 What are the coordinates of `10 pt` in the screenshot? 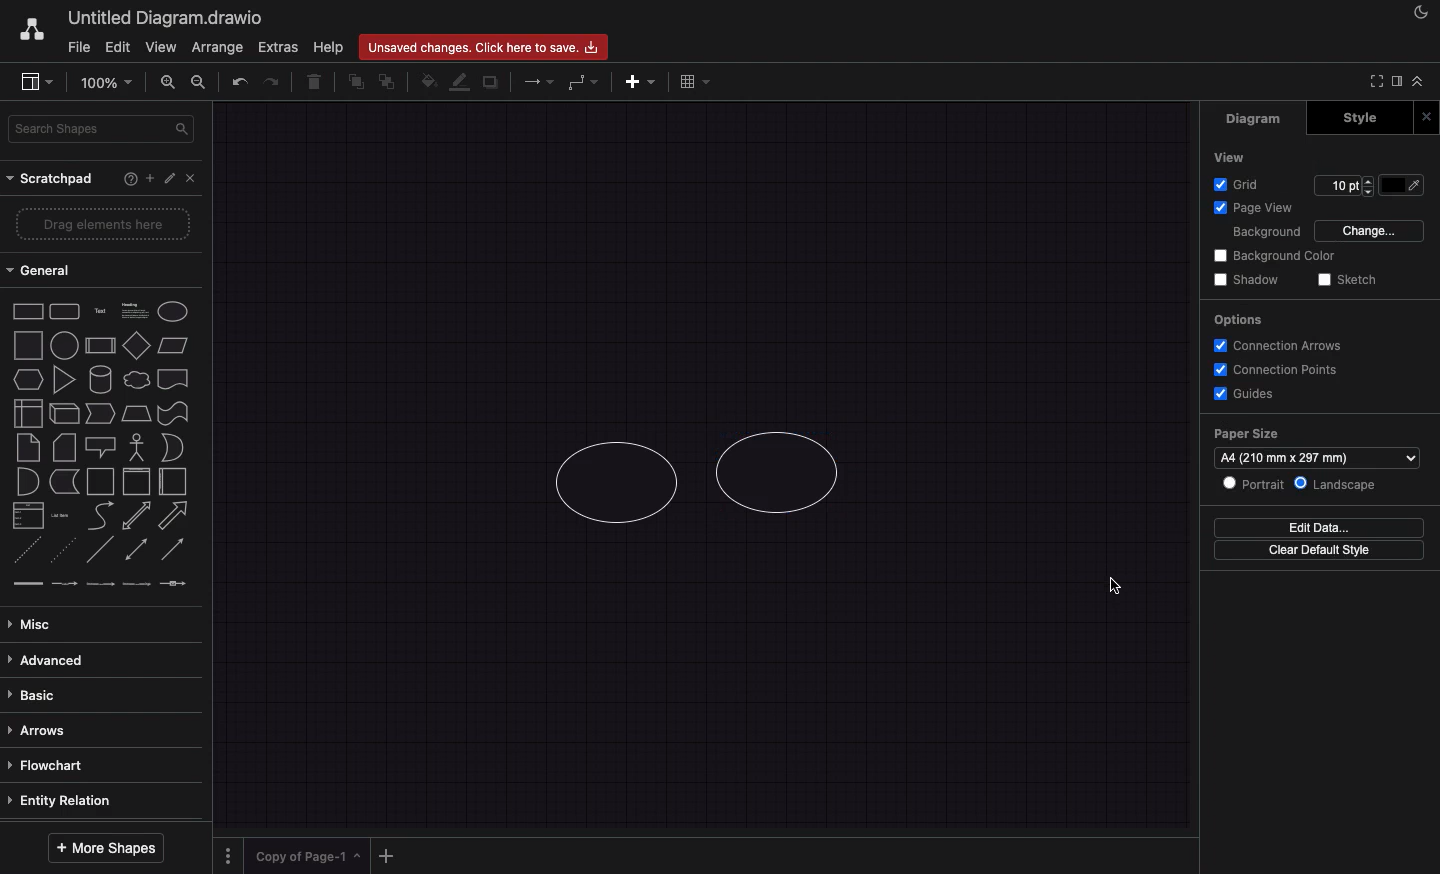 It's located at (1345, 186).